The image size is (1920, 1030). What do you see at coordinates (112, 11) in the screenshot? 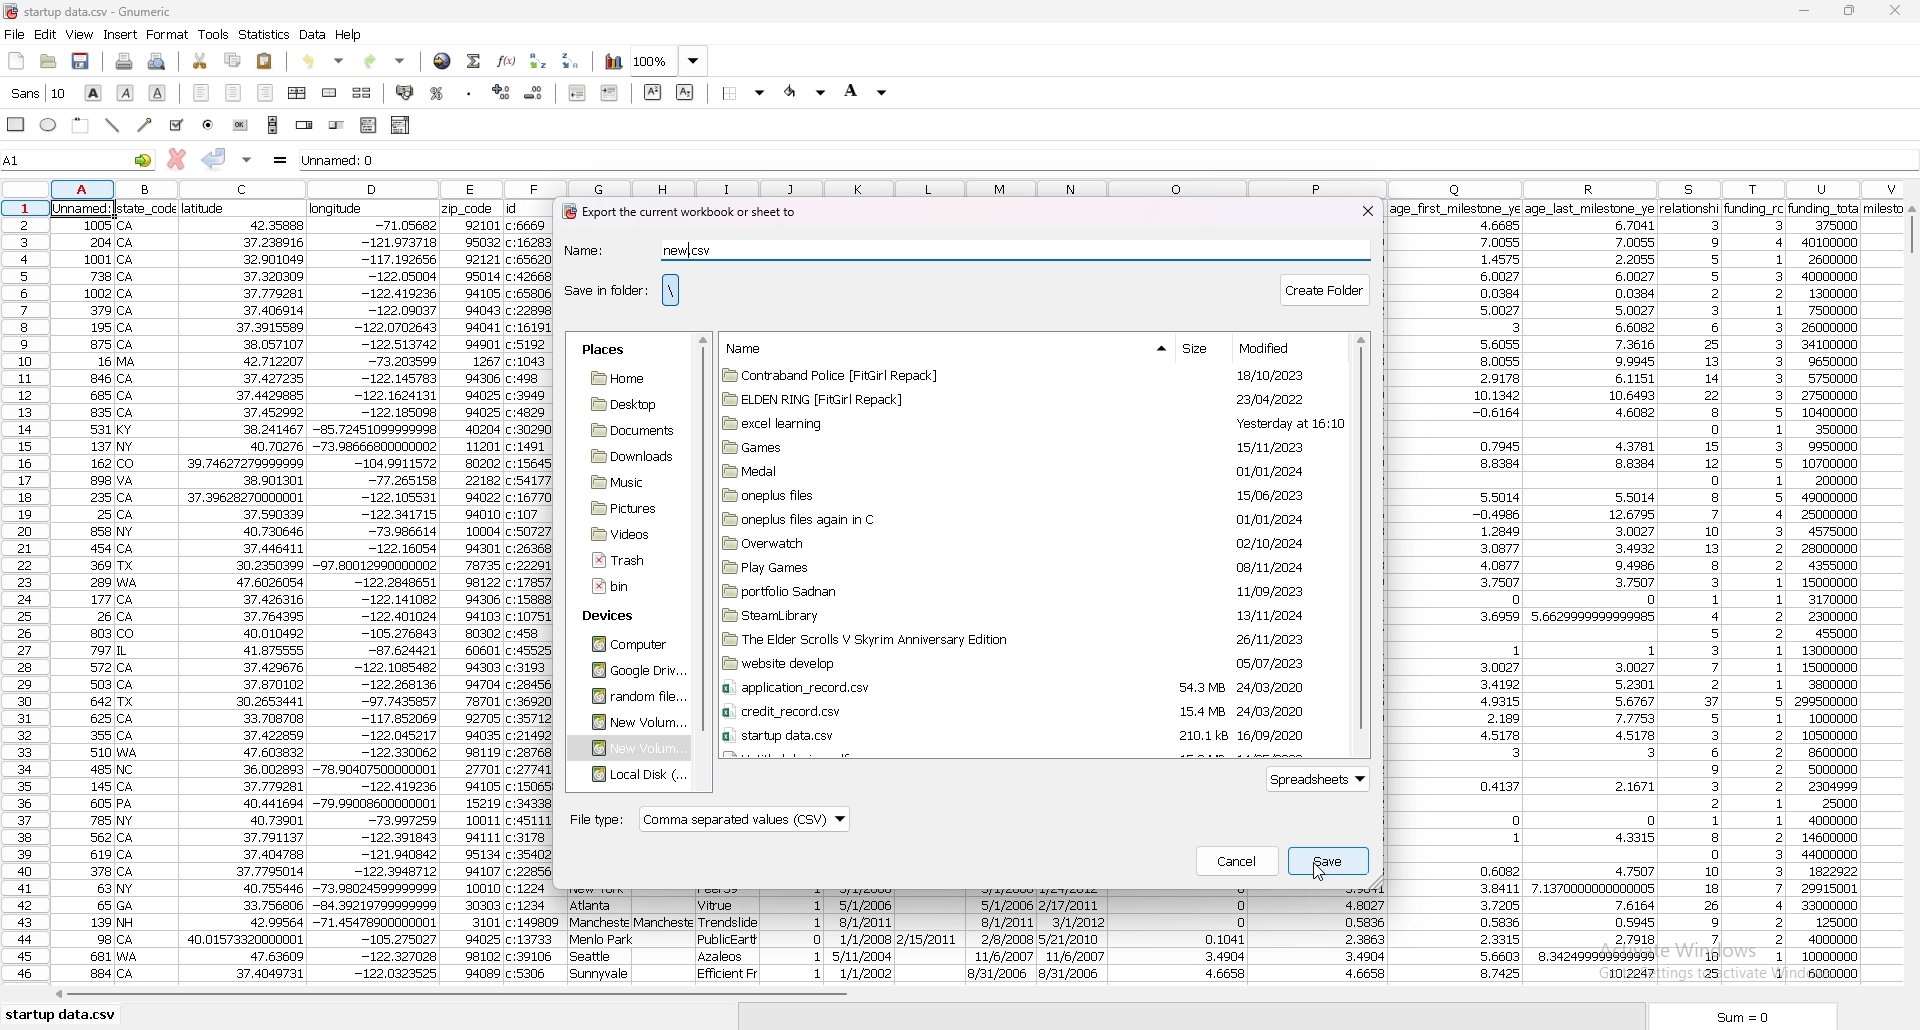
I see `file name` at bounding box center [112, 11].